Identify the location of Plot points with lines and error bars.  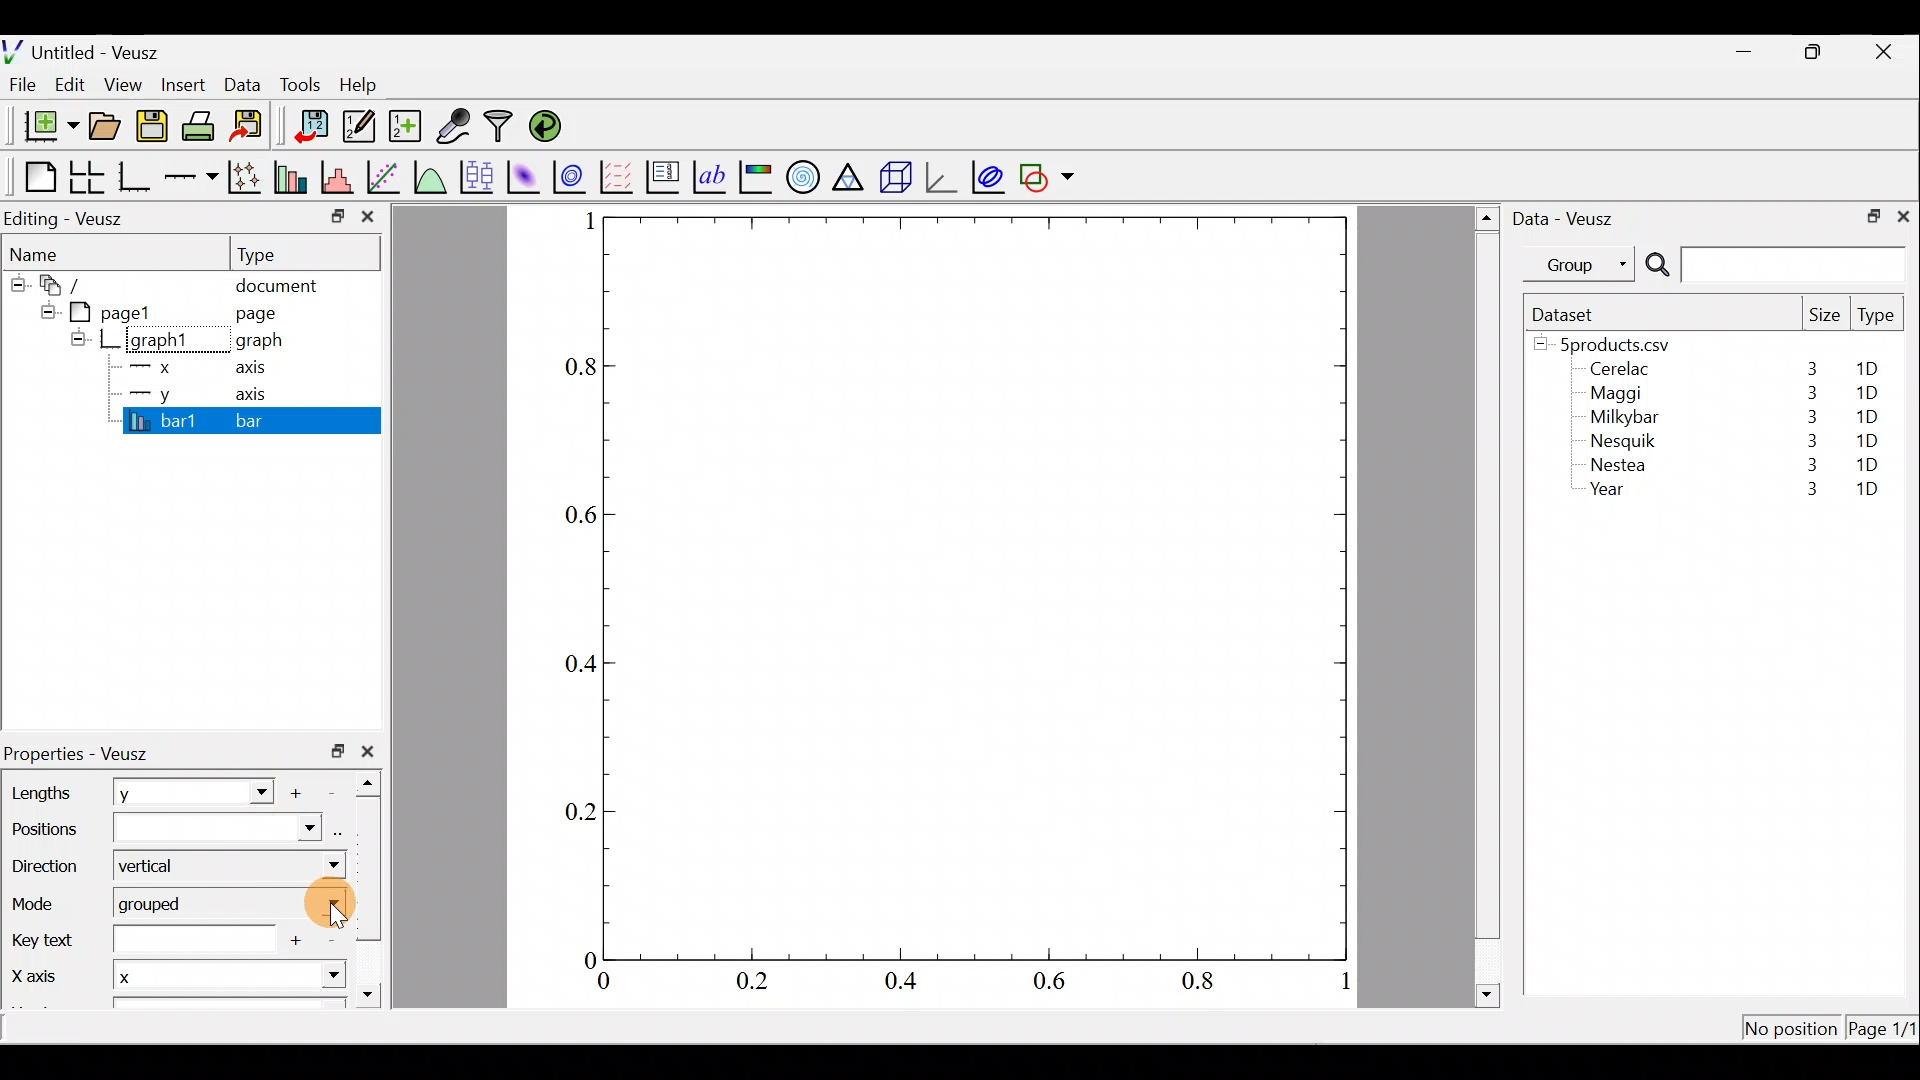
(248, 178).